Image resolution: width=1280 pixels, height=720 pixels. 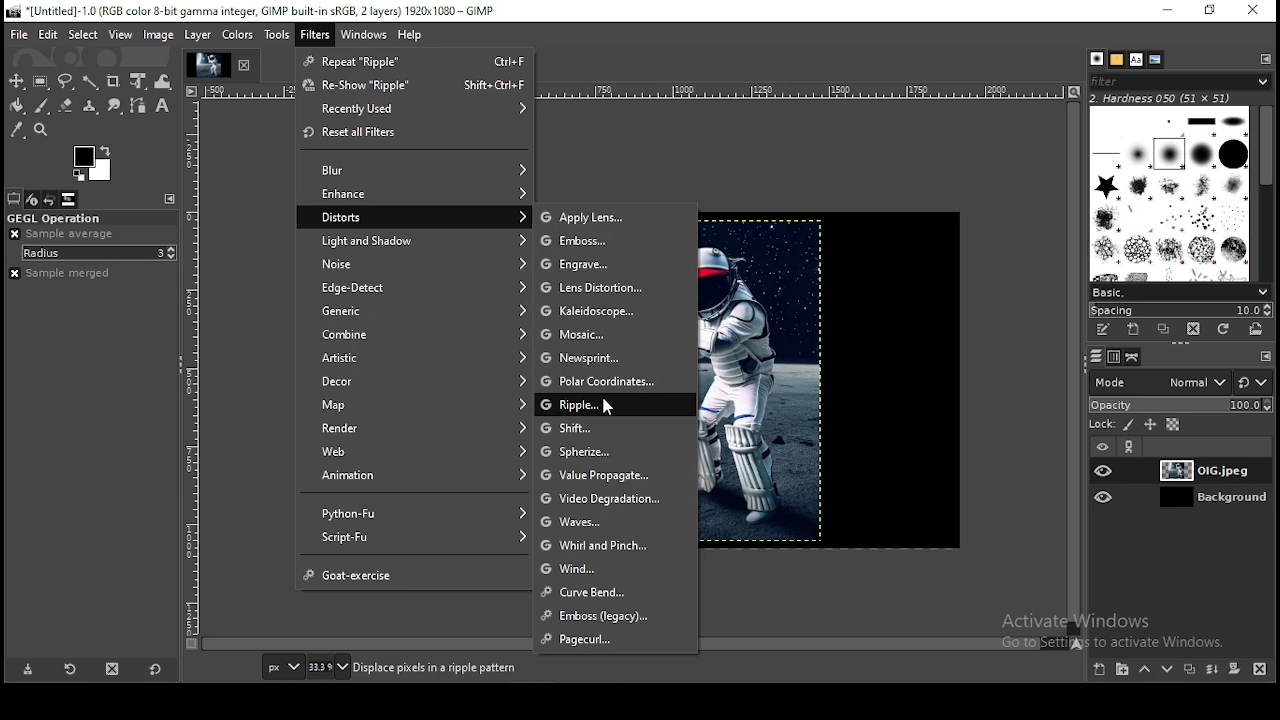 What do you see at coordinates (1155, 60) in the screenshot?
I see `document history` at bounding box center [1155, 60].